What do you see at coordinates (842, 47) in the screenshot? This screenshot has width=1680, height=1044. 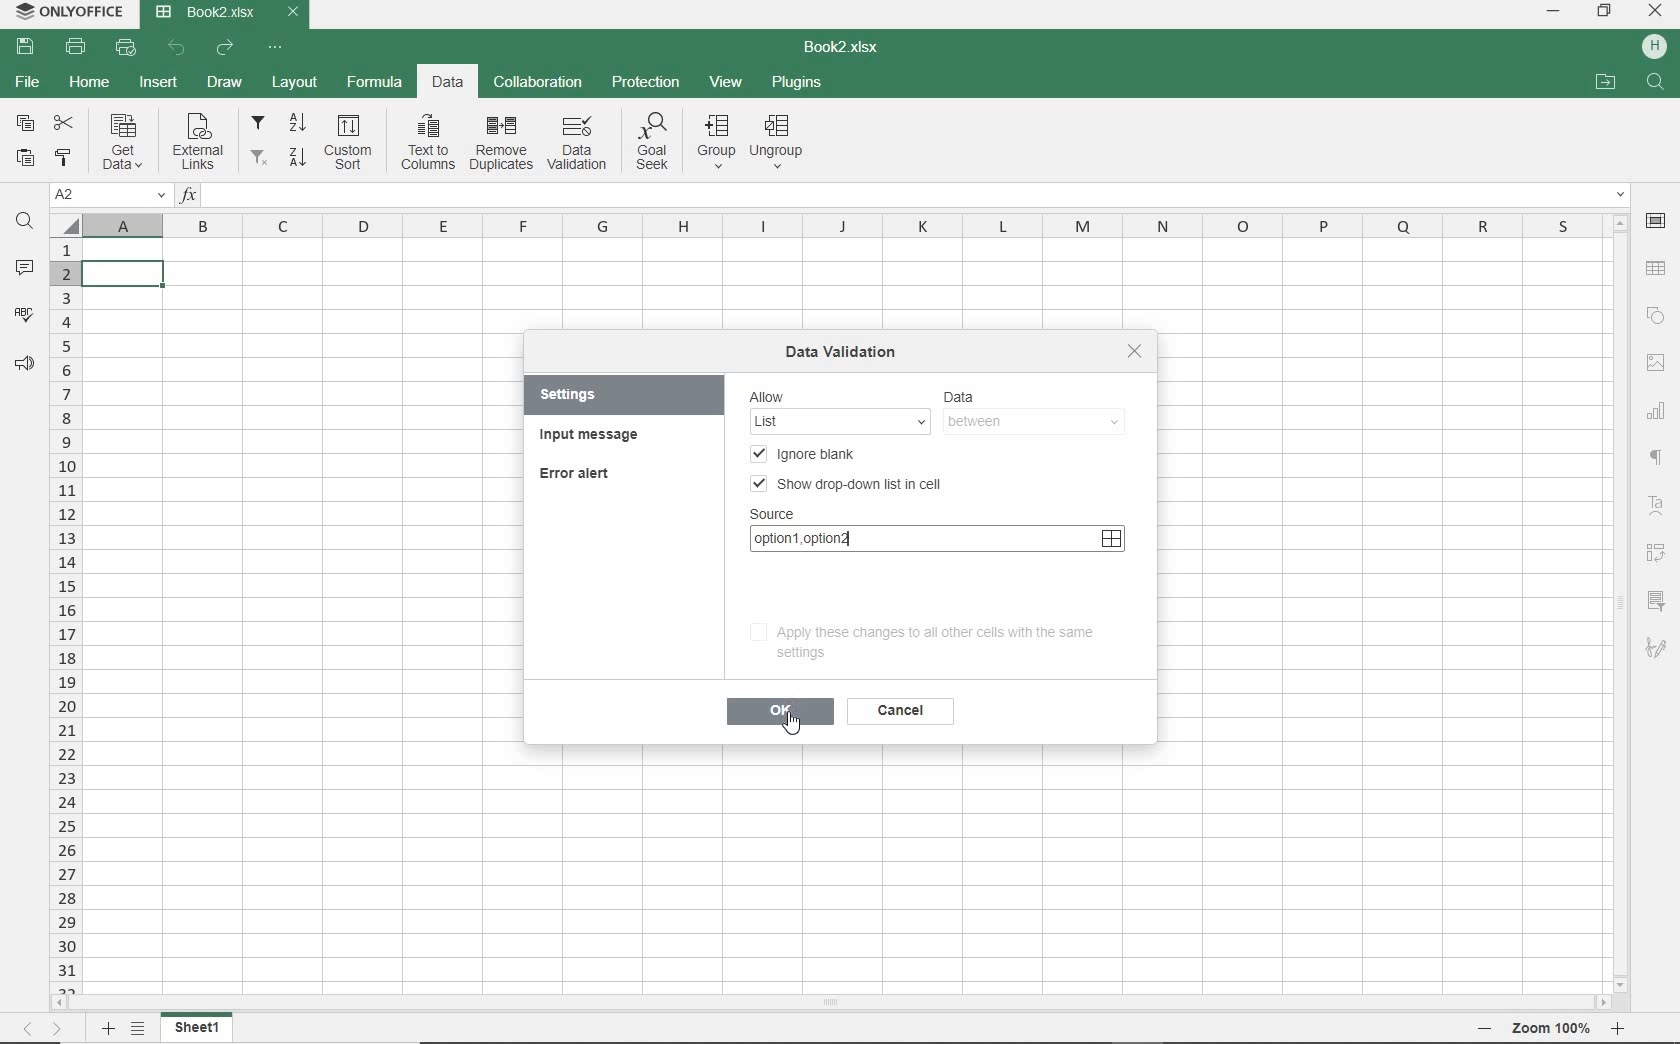 I see `DOCUMENT NAME` at bounding box center [842, 47].